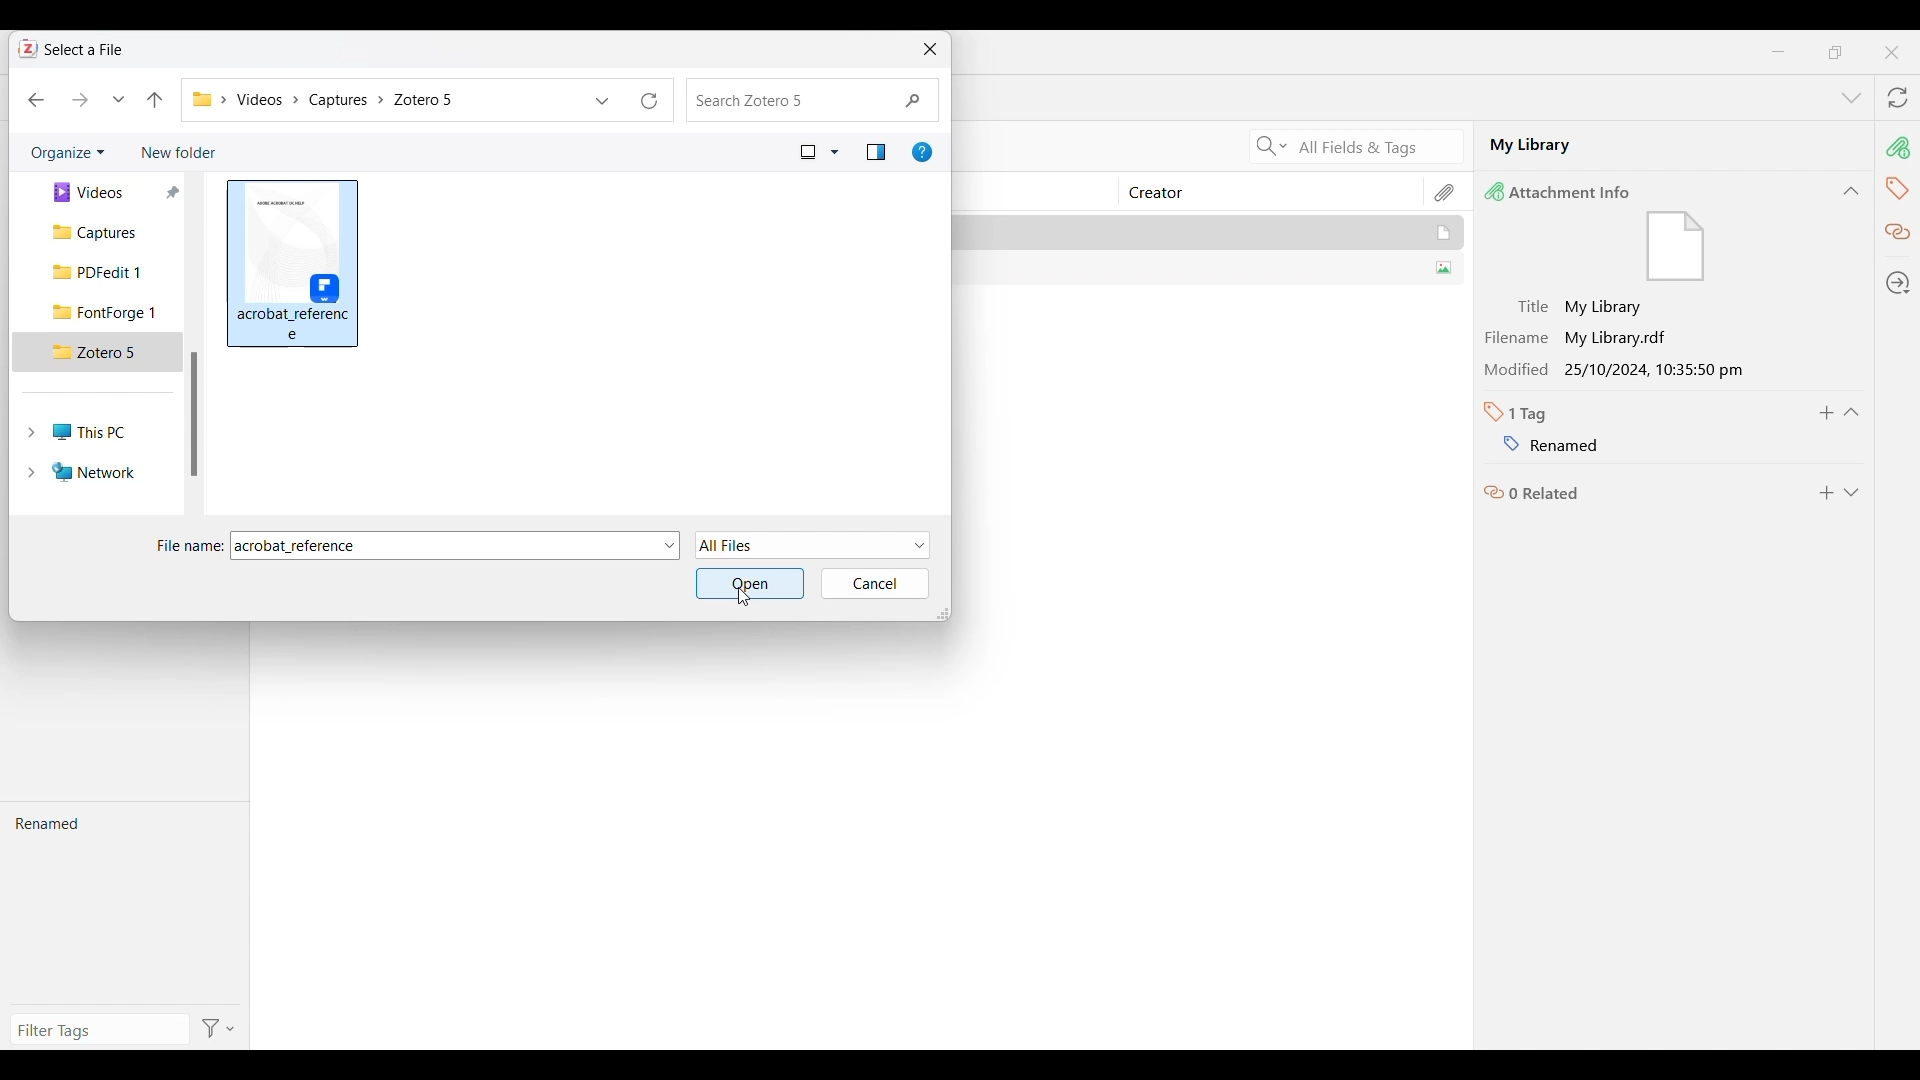 The width and height of the screenshot is (1920, 1080). I want to click on Add, so click(1827, 493).